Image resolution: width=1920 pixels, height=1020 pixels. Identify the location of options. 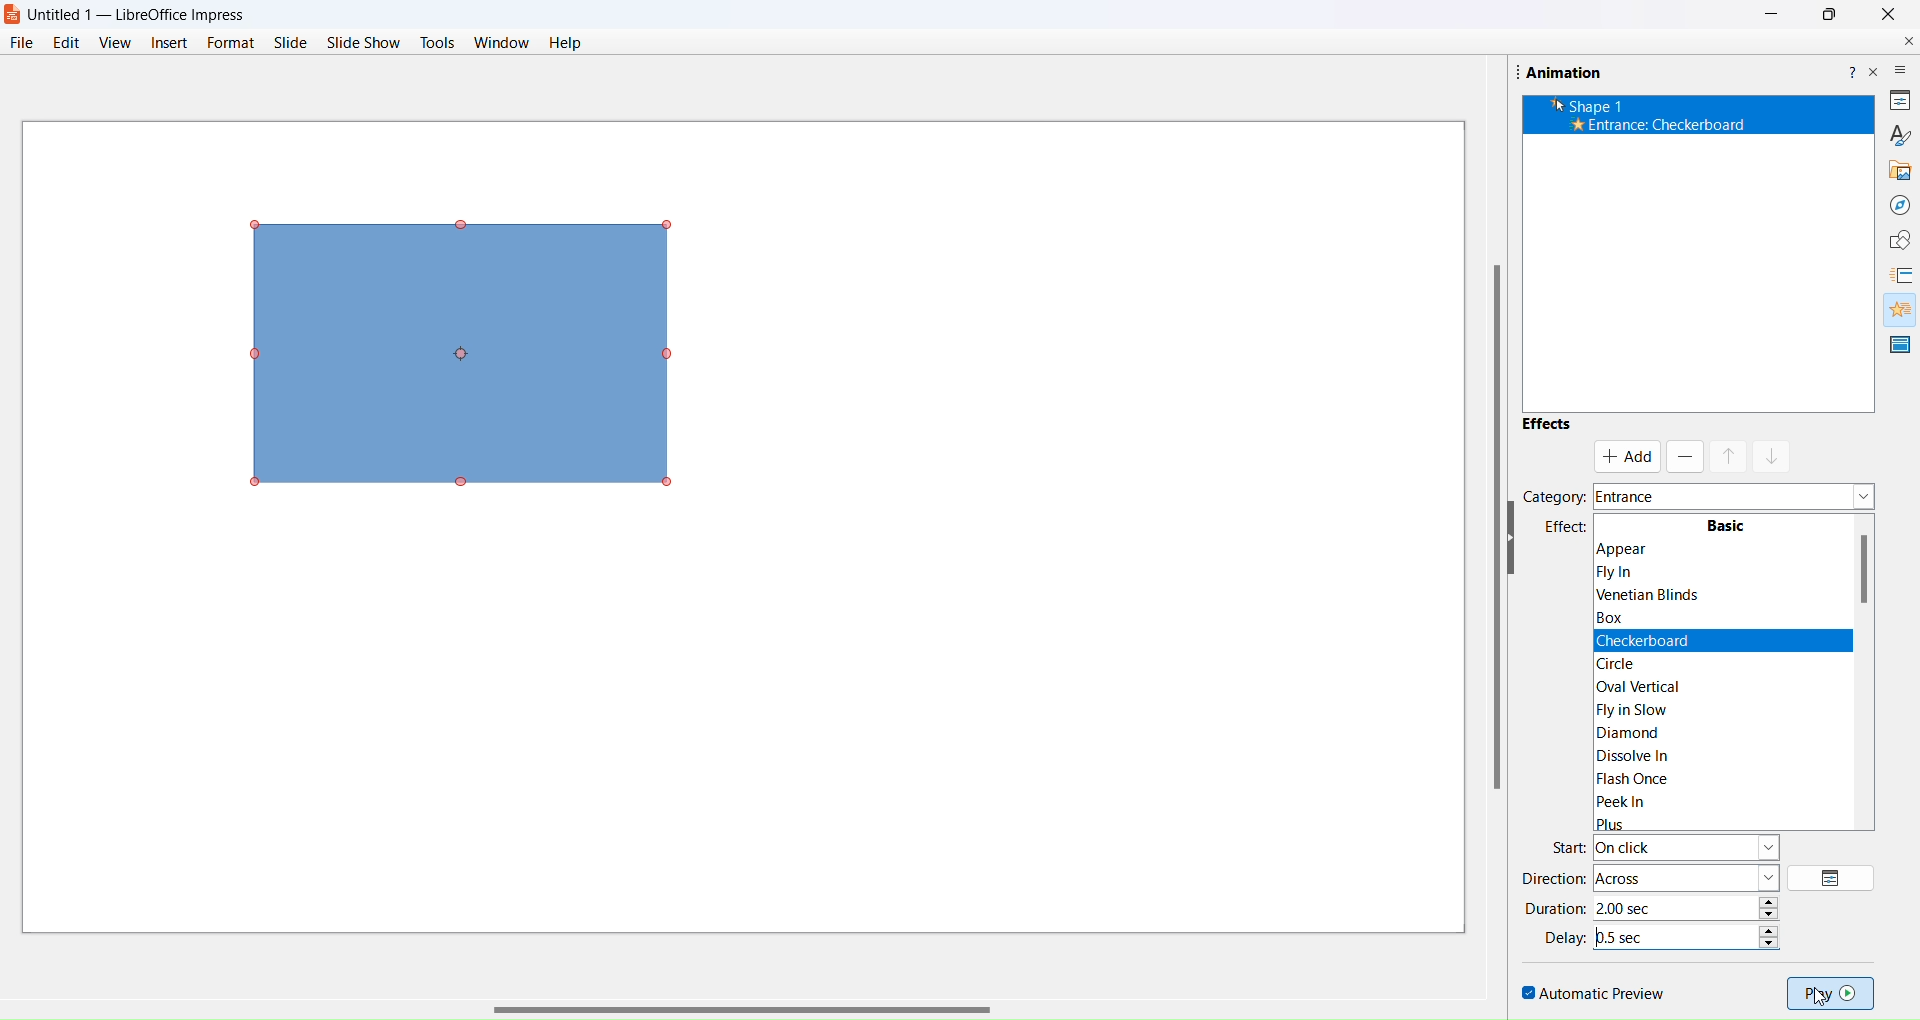
(1834, 878).